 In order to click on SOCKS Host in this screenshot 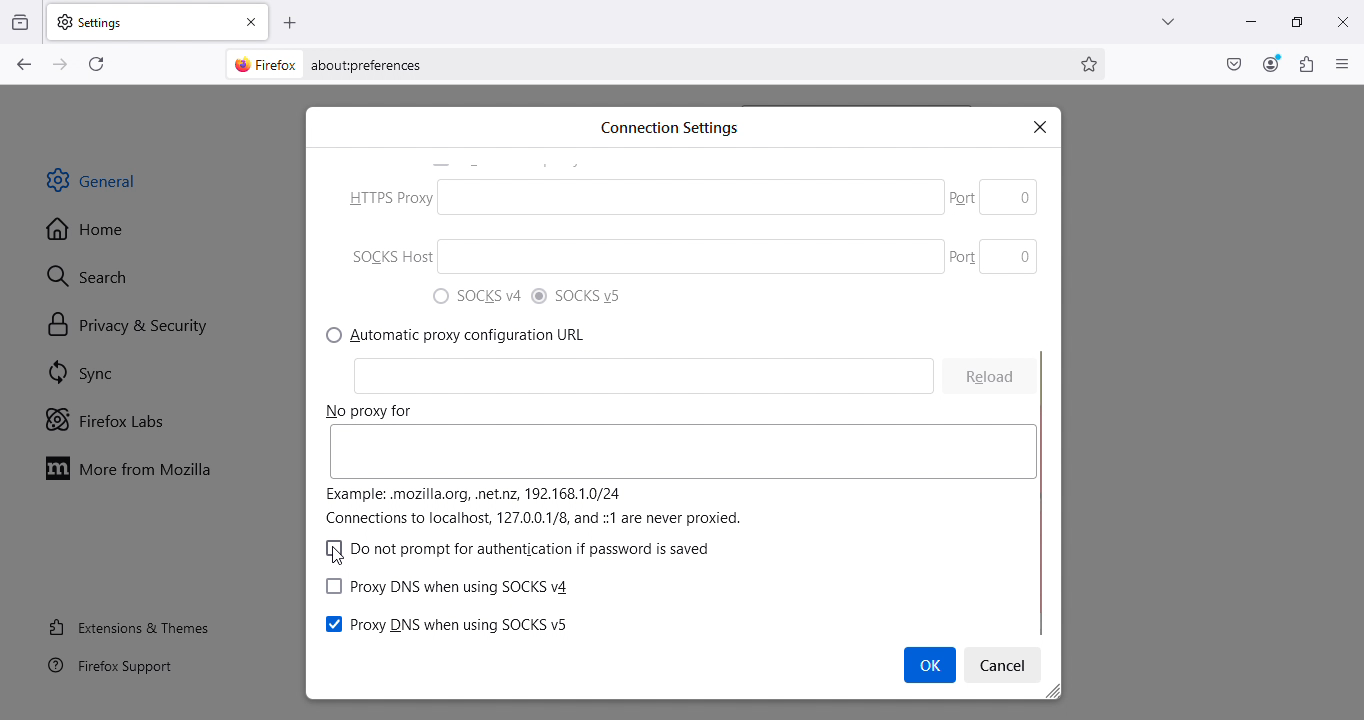, I will do `click(635, 260)`.